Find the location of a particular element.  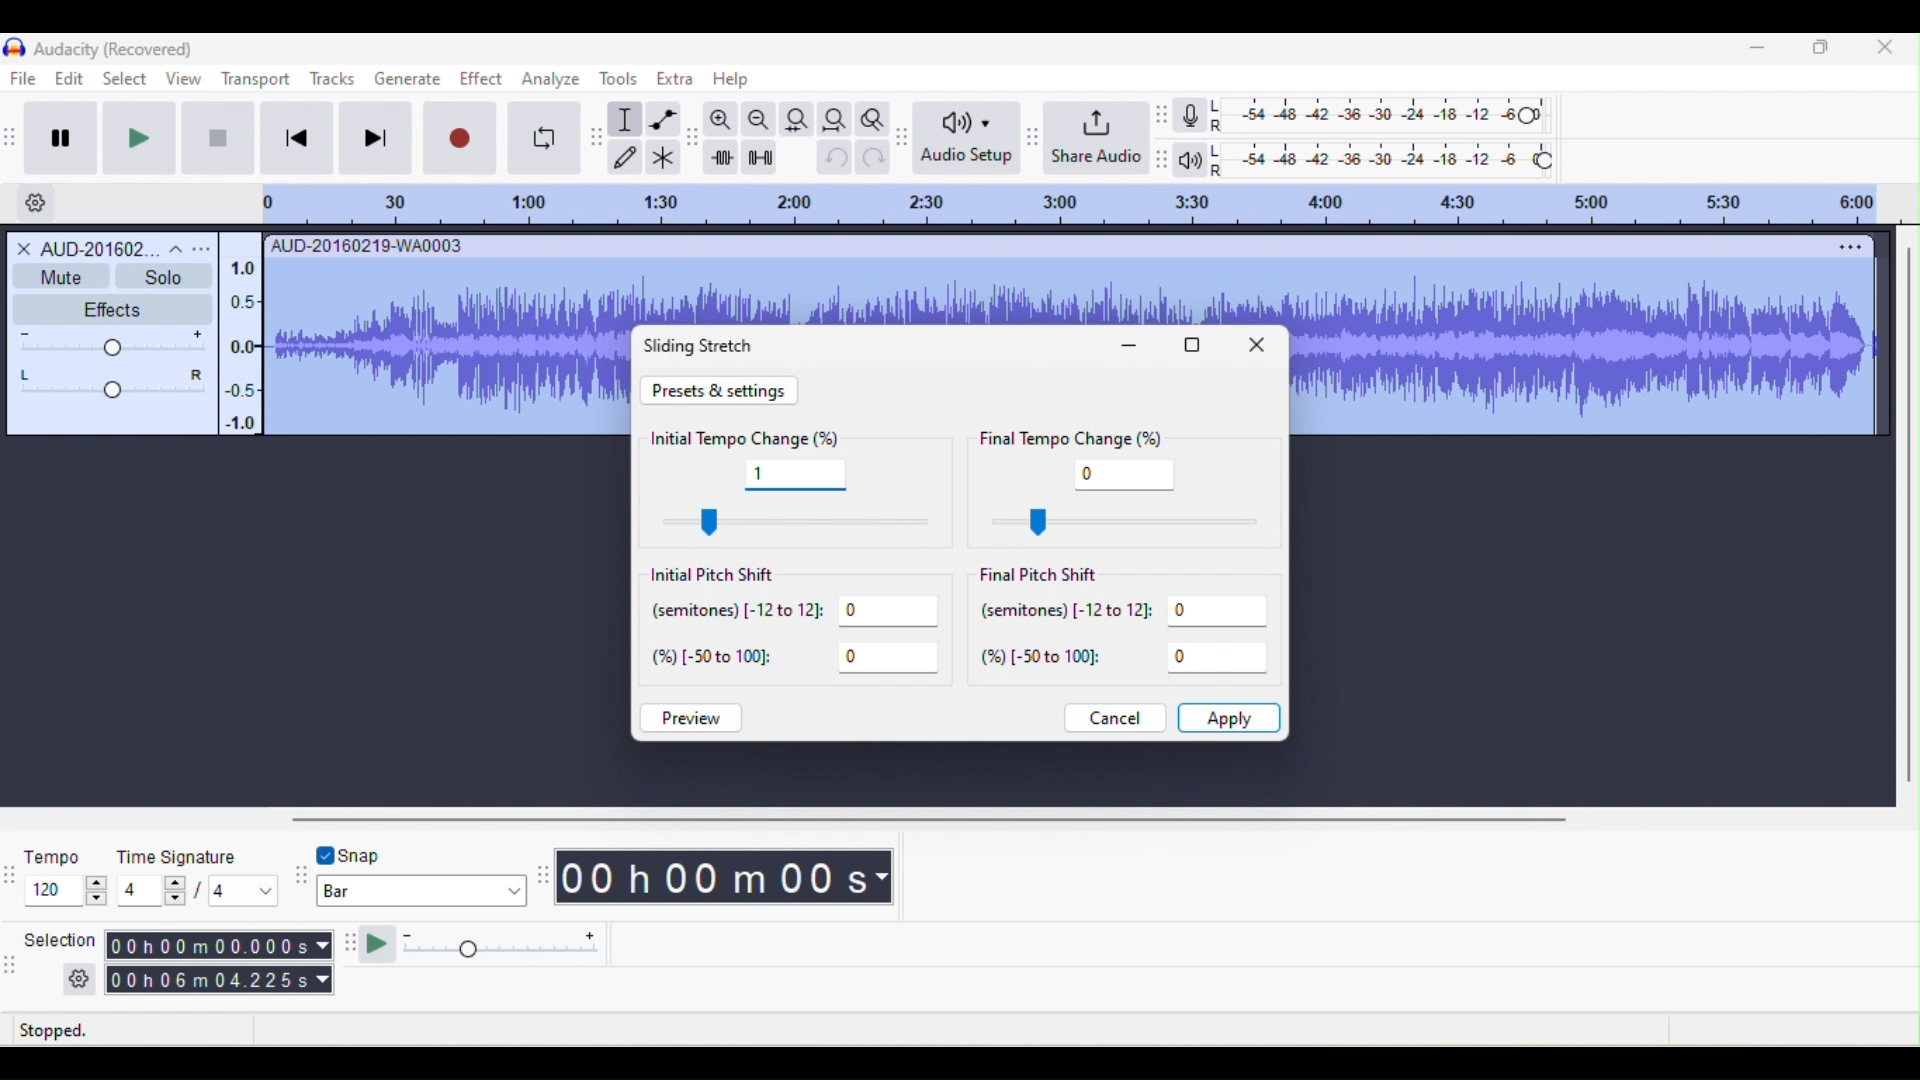

recording level is located at coordinates (1381, 113).